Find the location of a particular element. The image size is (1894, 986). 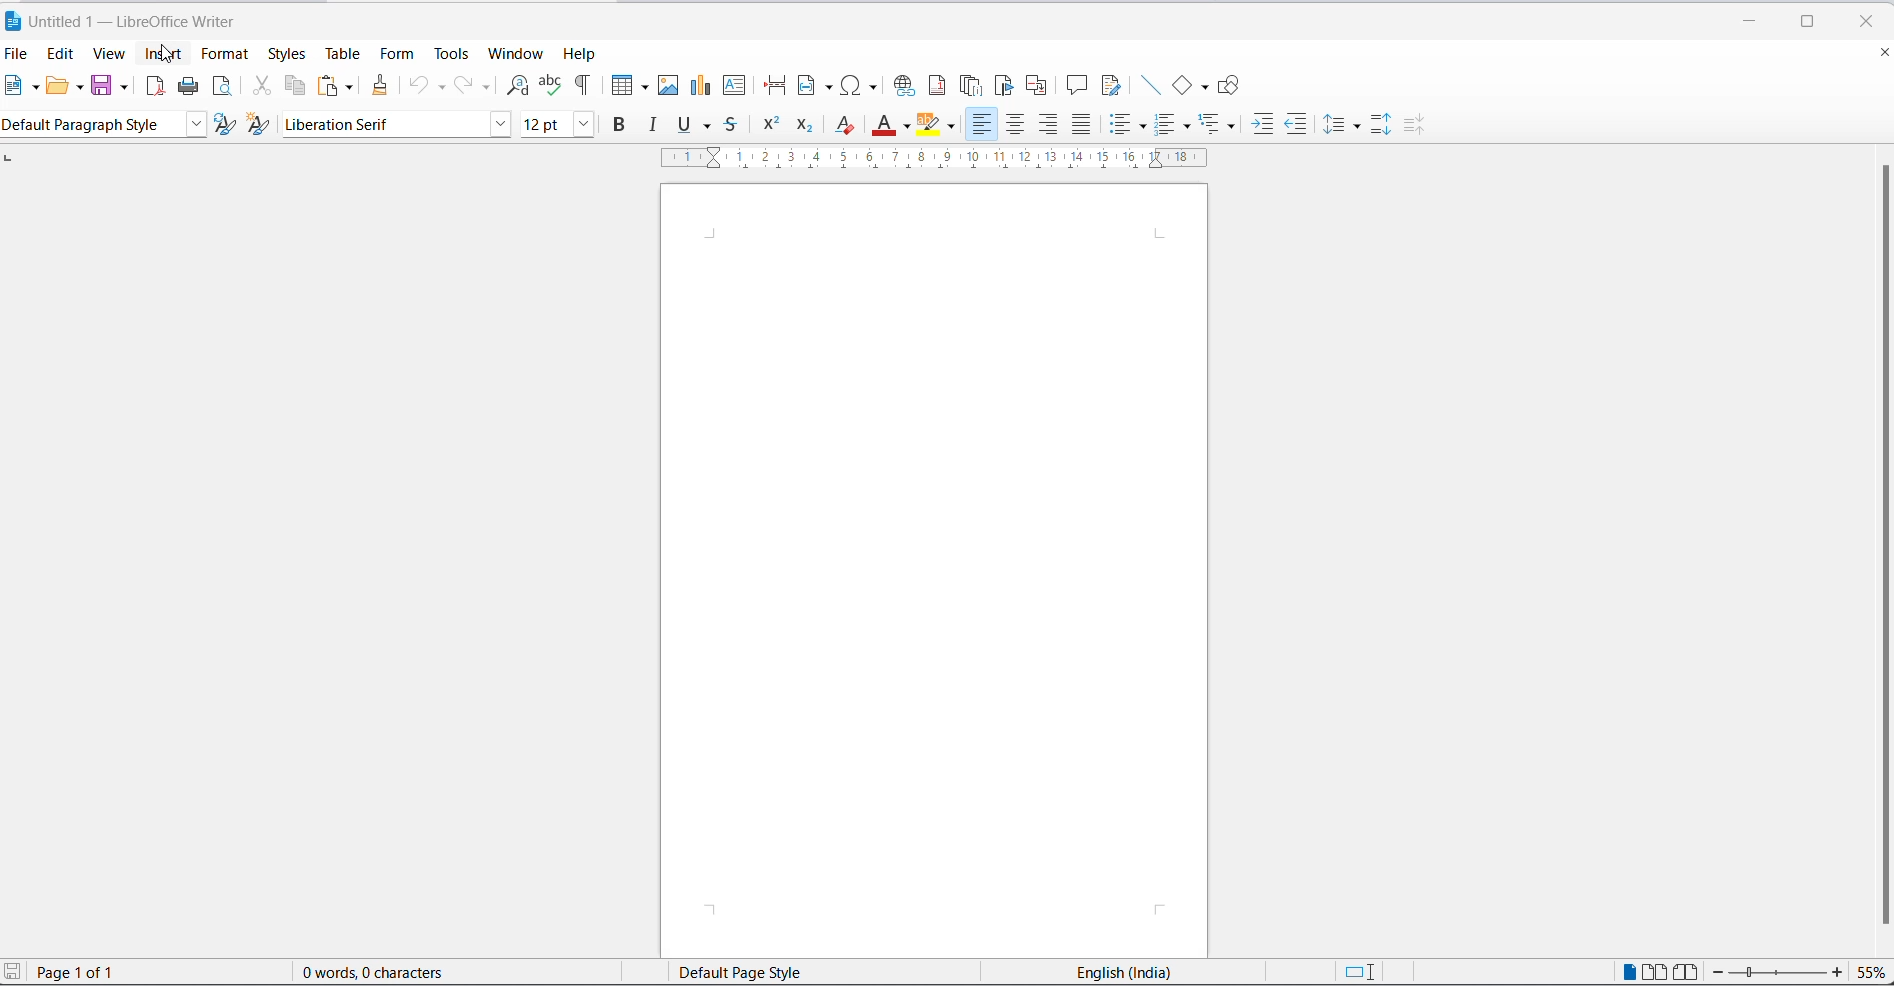

print is located at coordinates (189, 87).